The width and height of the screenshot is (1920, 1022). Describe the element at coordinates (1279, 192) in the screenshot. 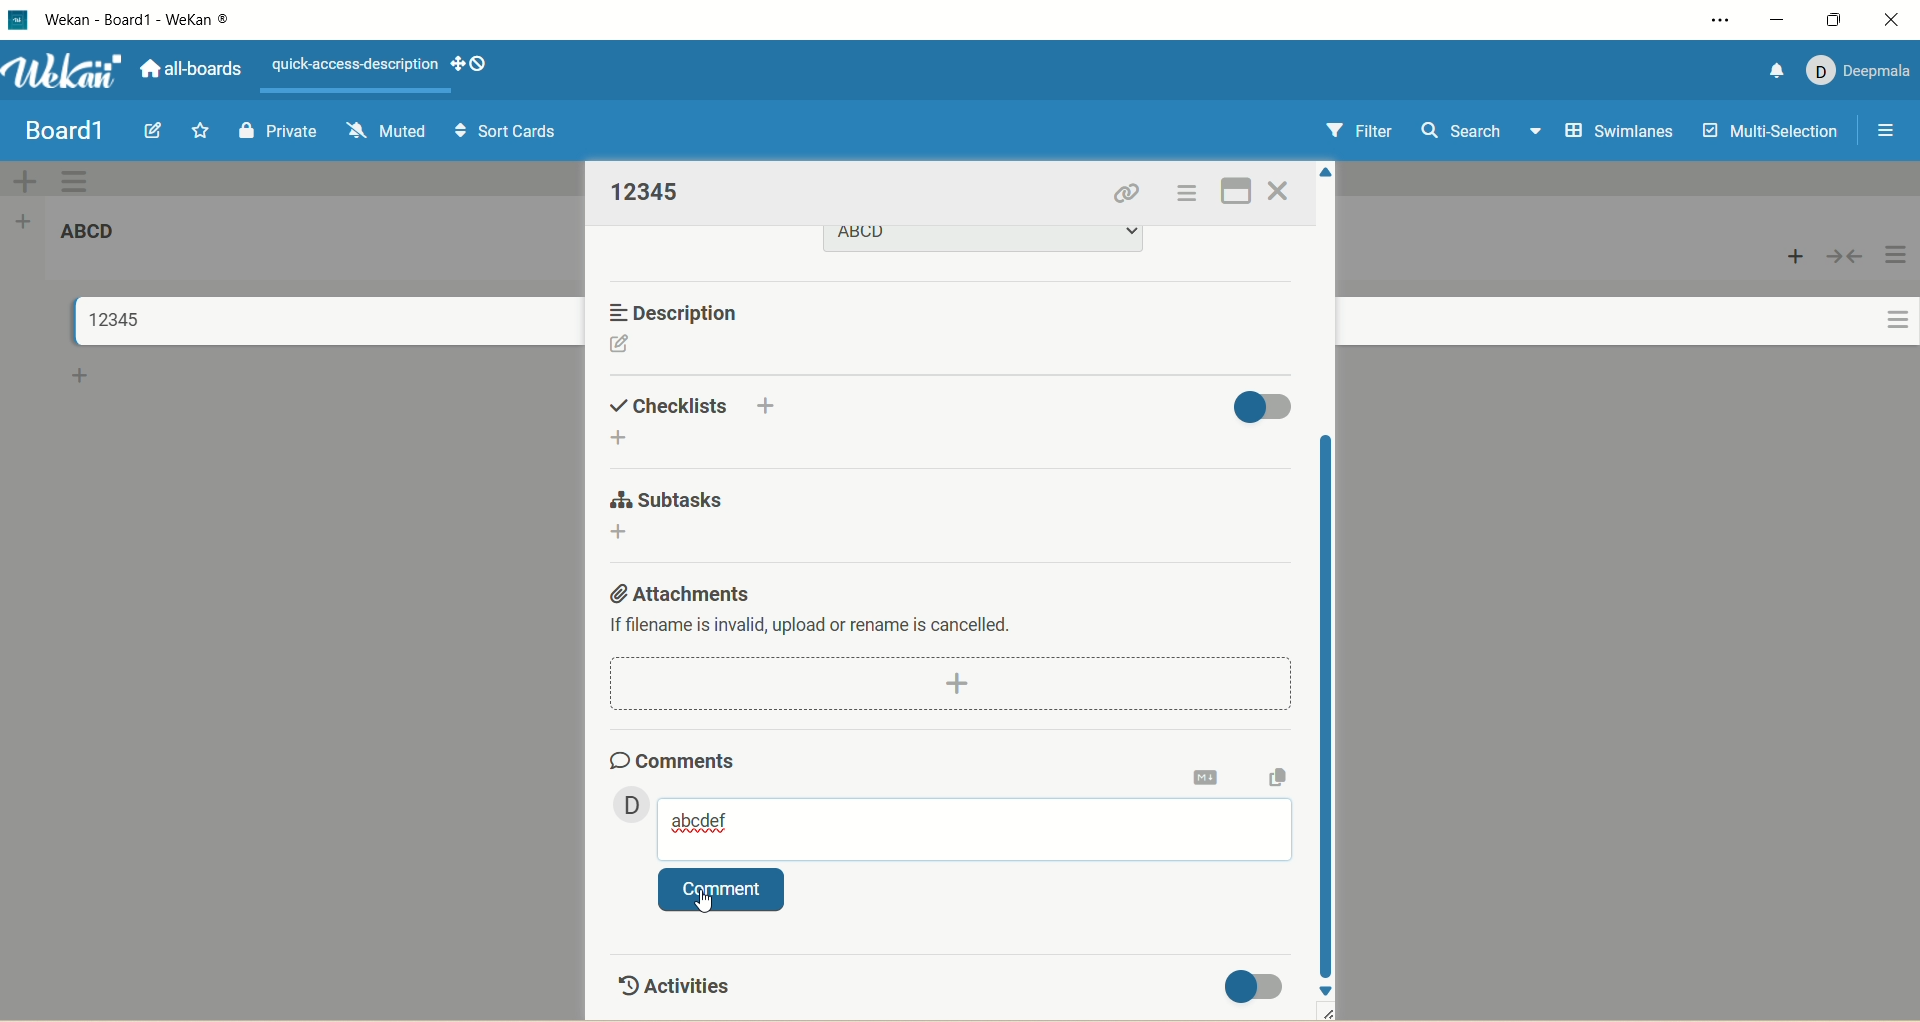

I see `close` at that location.